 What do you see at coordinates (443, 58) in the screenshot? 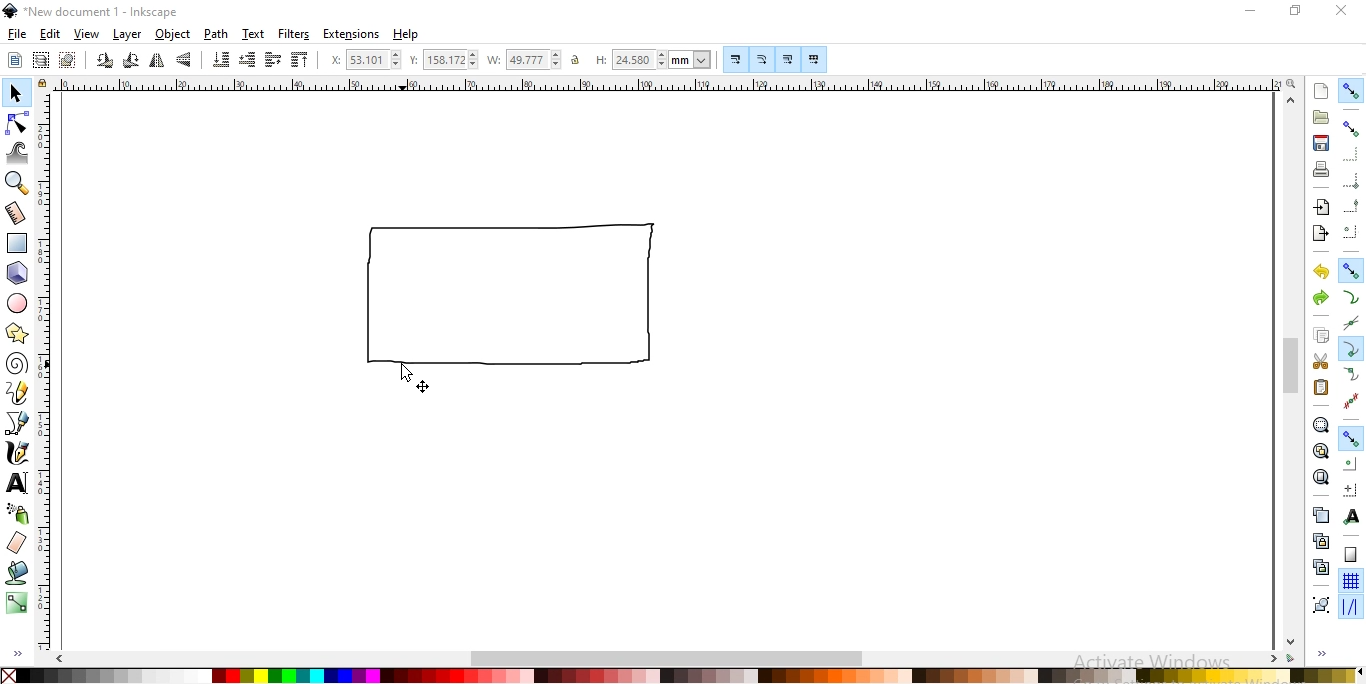
I see `vertical coordinate of selection` at bounding box center [443, 58].